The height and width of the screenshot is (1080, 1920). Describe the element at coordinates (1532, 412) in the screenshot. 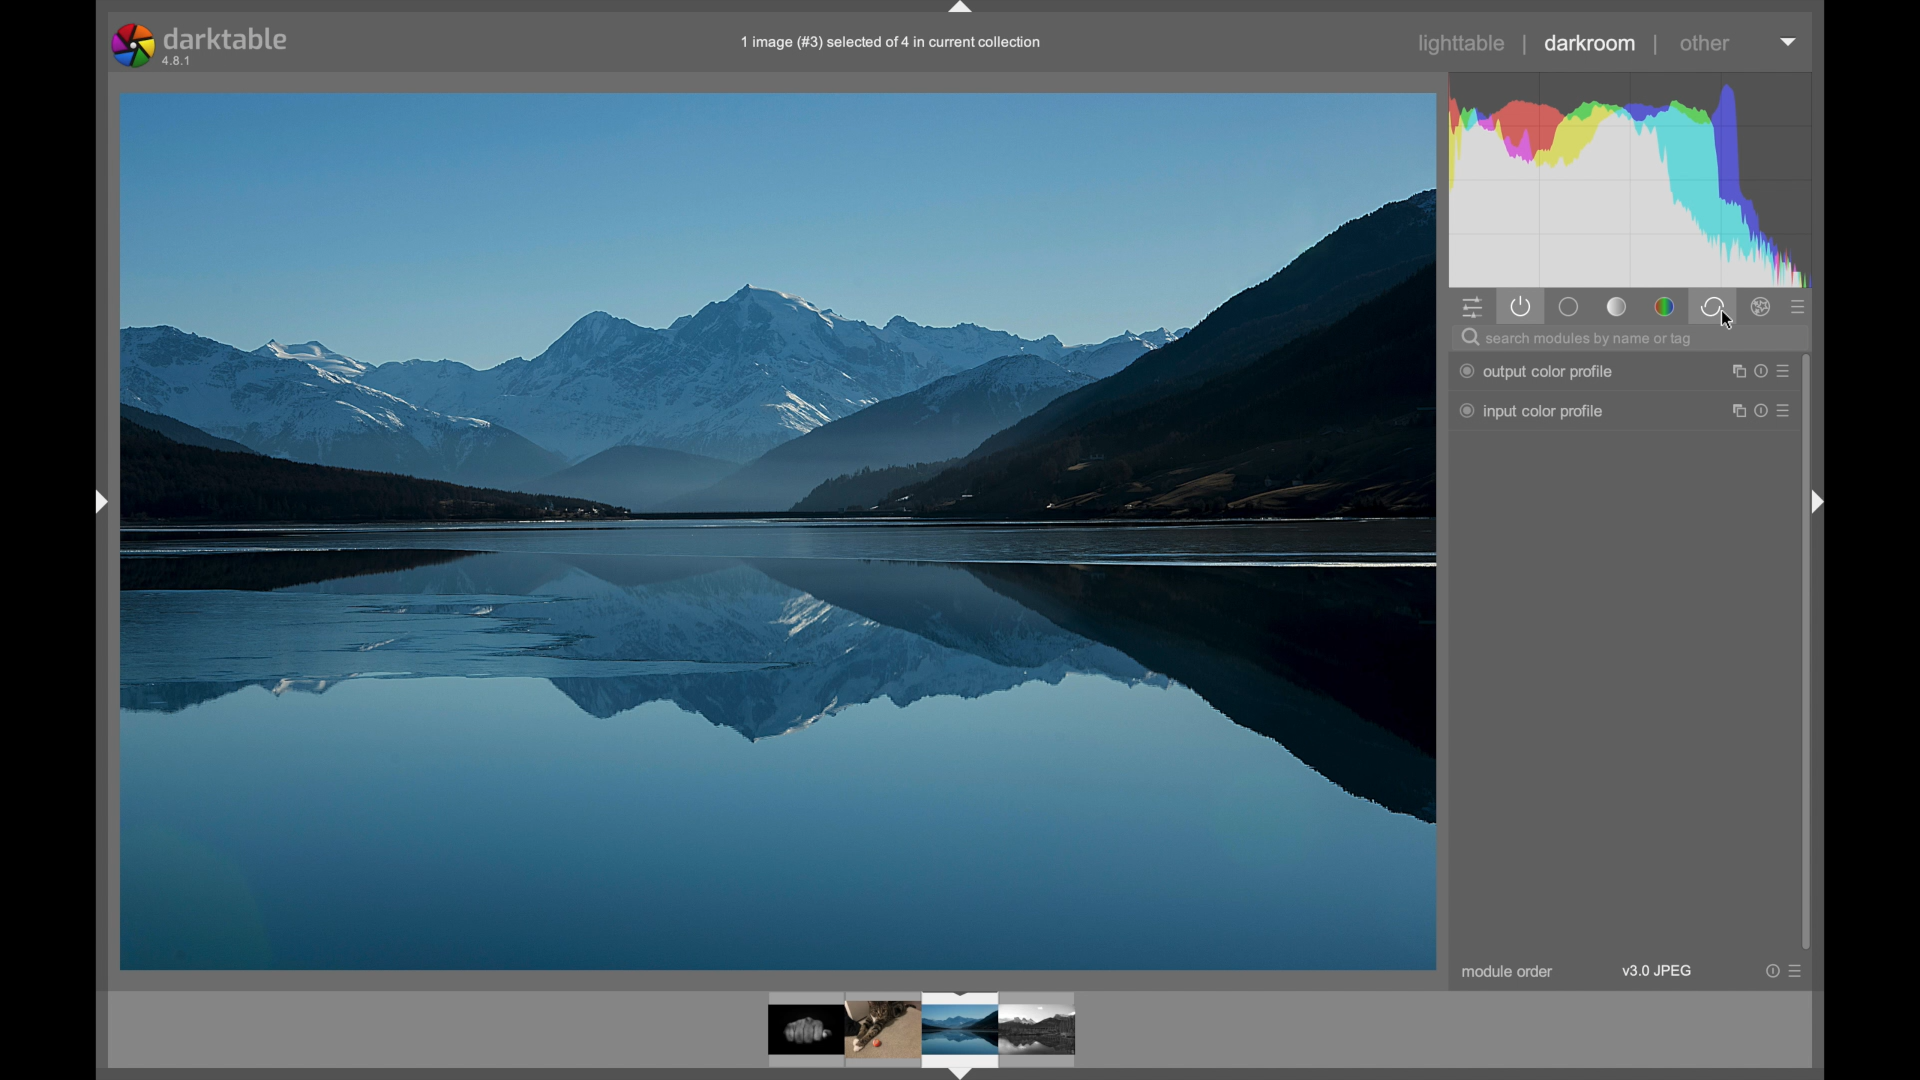

I see `input color profile` at that location.